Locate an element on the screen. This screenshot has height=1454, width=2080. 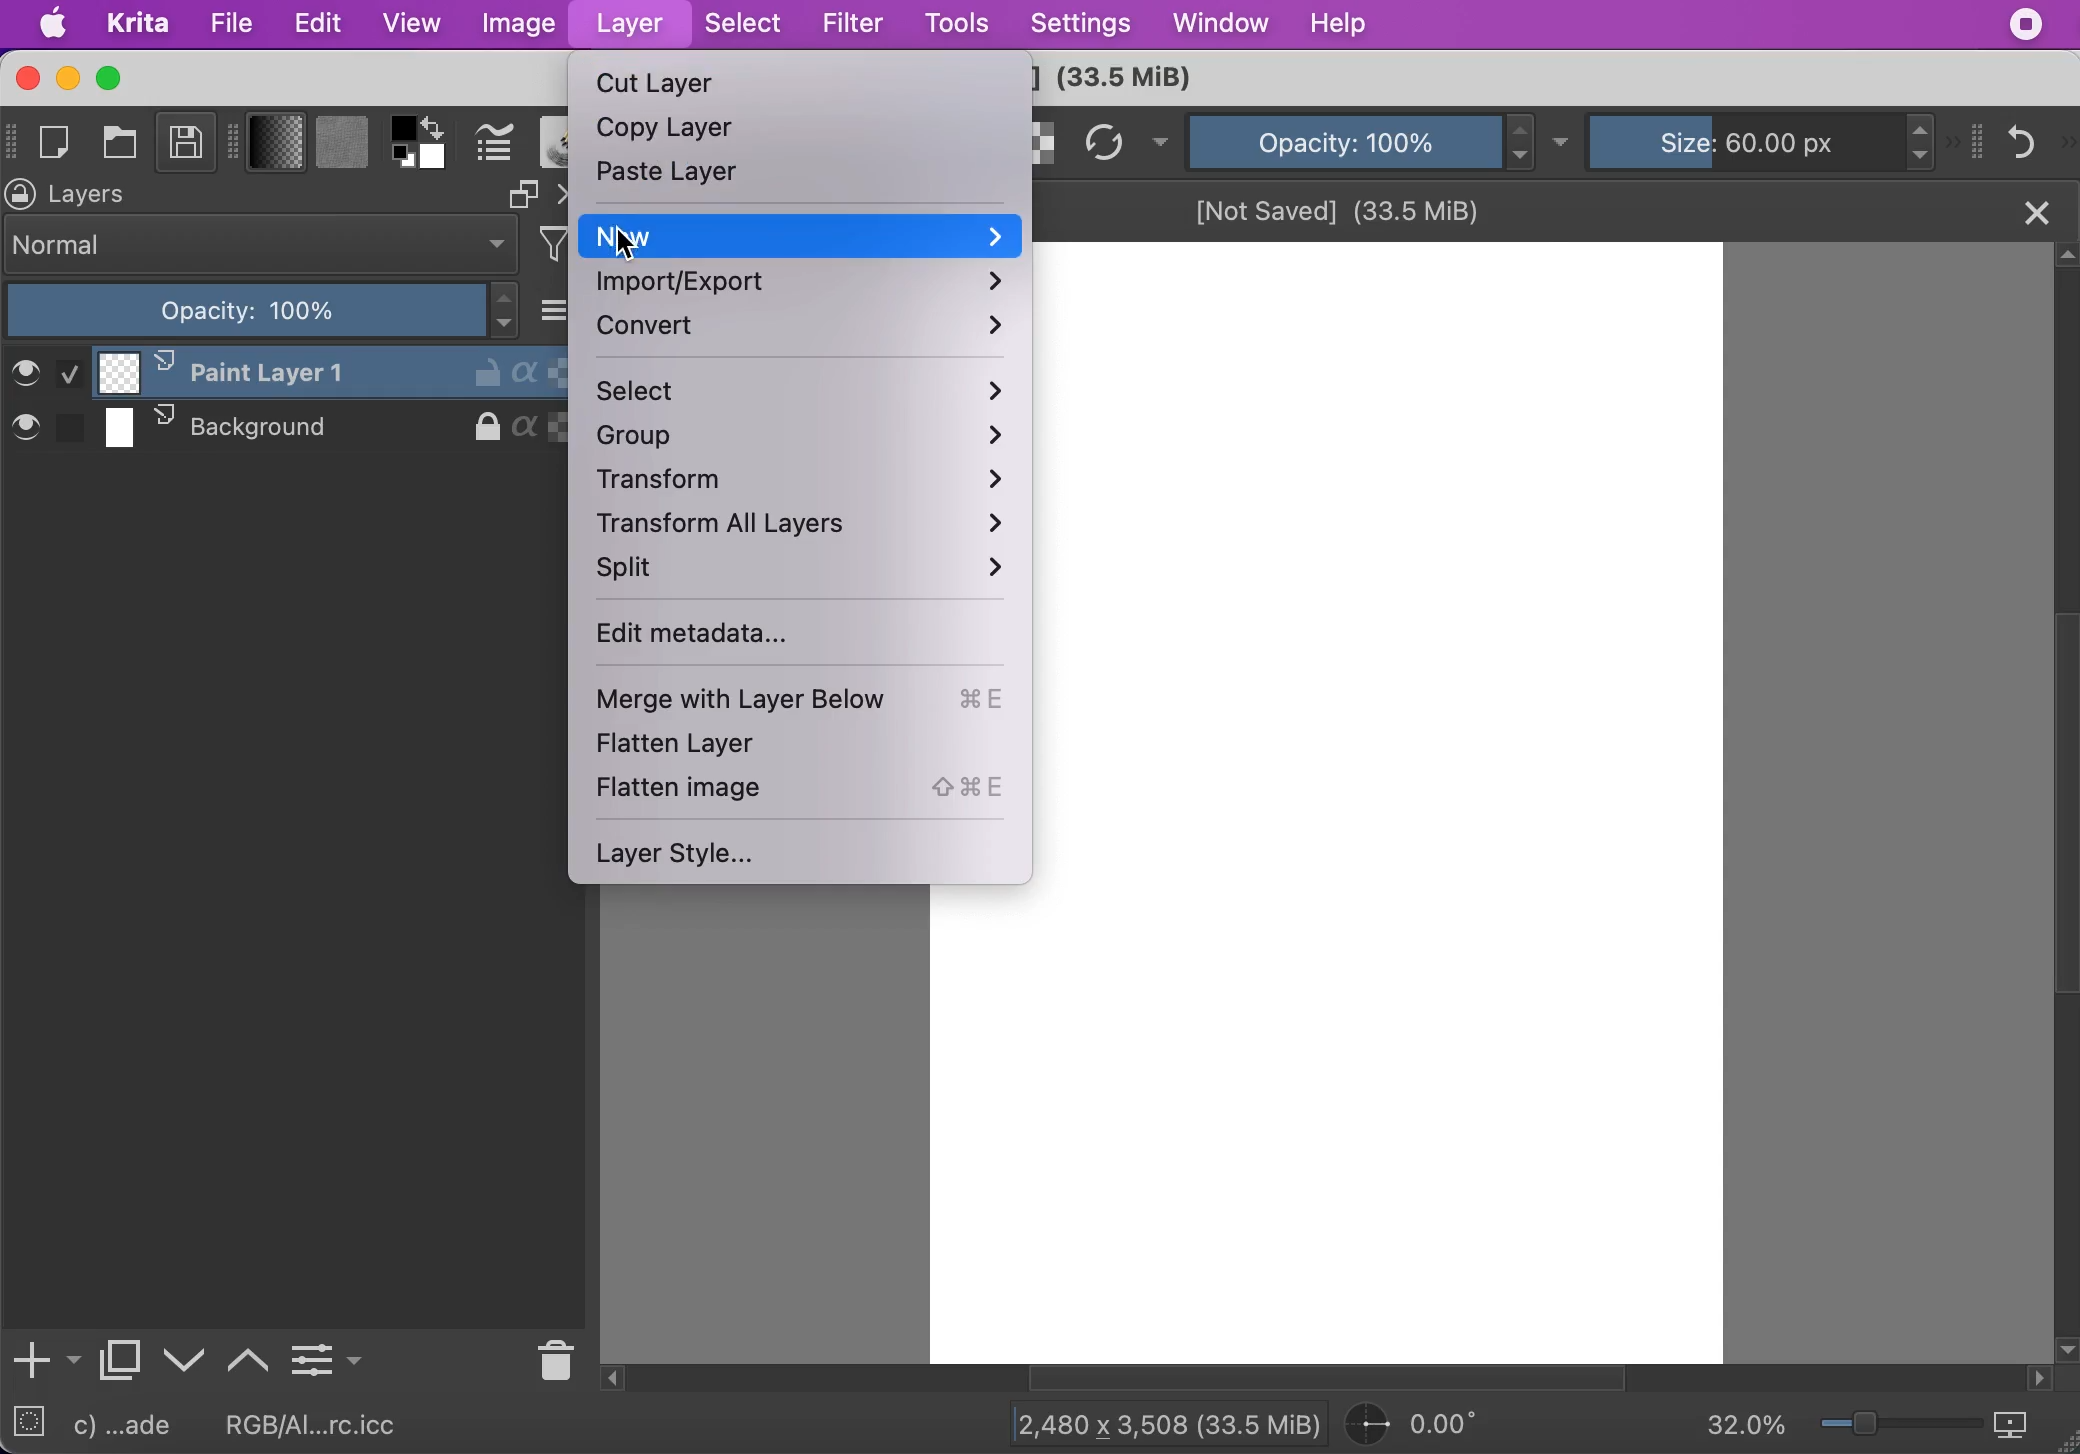
blending mode is located at coordinates (262, 245).